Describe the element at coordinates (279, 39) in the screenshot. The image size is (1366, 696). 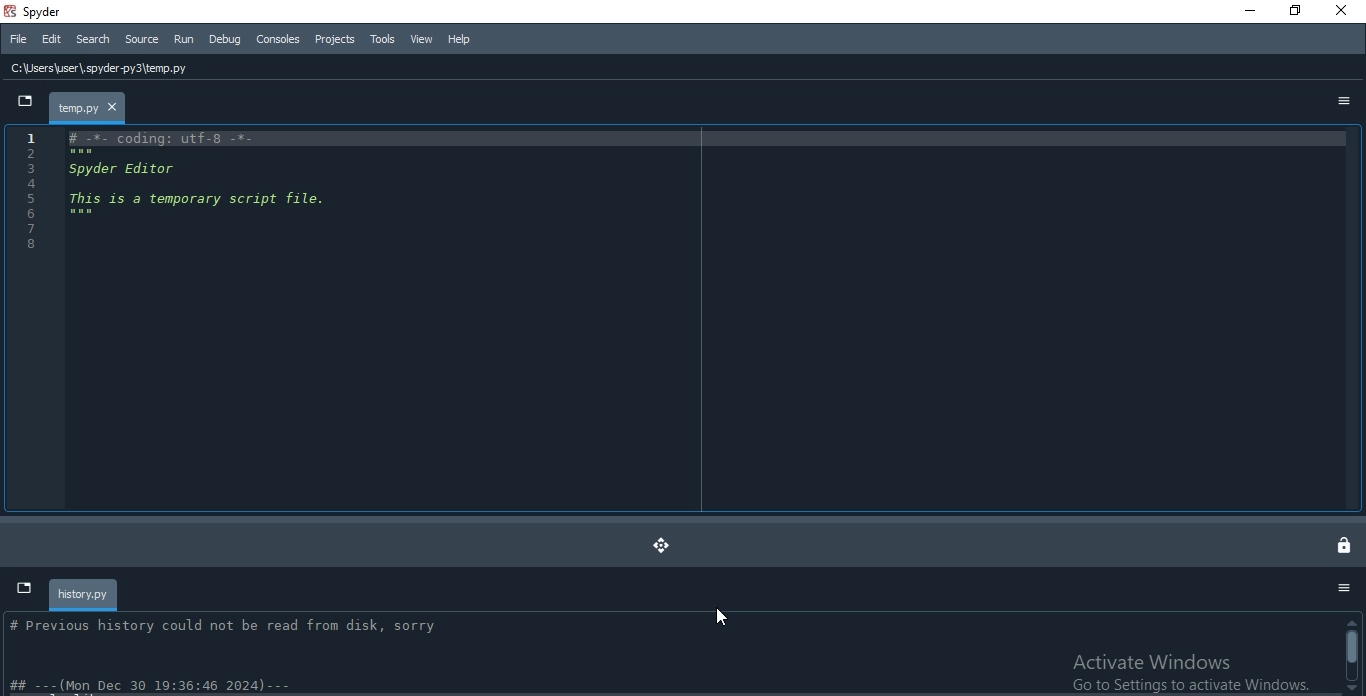
I see `Consoles` at that location.